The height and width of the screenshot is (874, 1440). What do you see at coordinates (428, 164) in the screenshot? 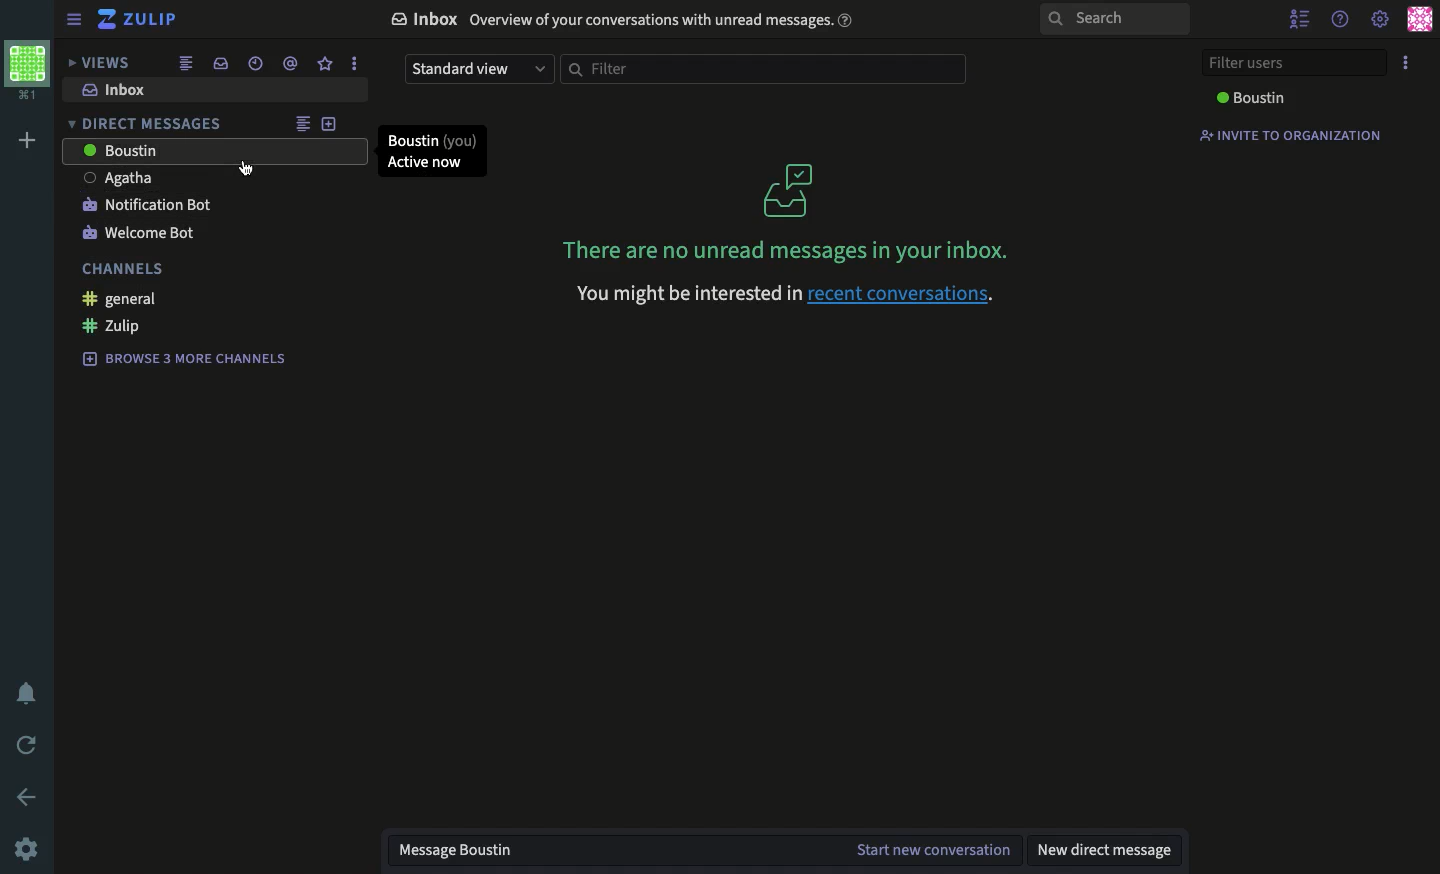
I see `Active now` at bounding box center [428, 164].